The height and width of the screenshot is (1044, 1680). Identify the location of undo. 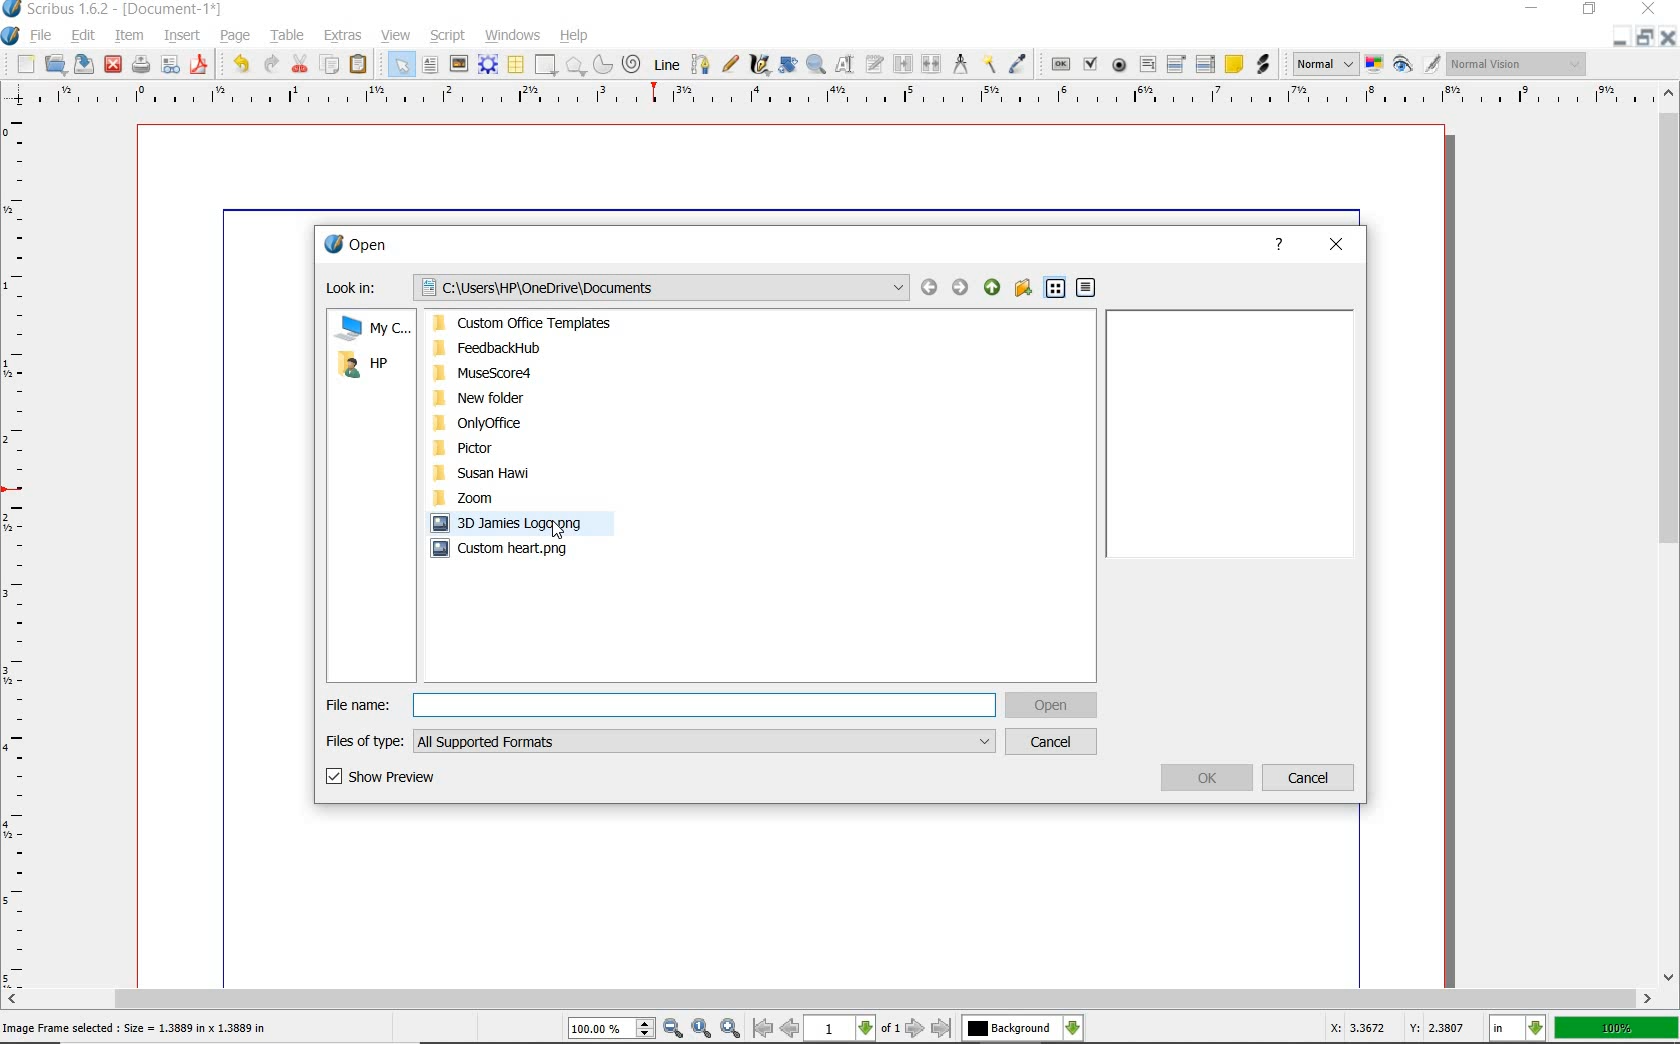
(240, 63).